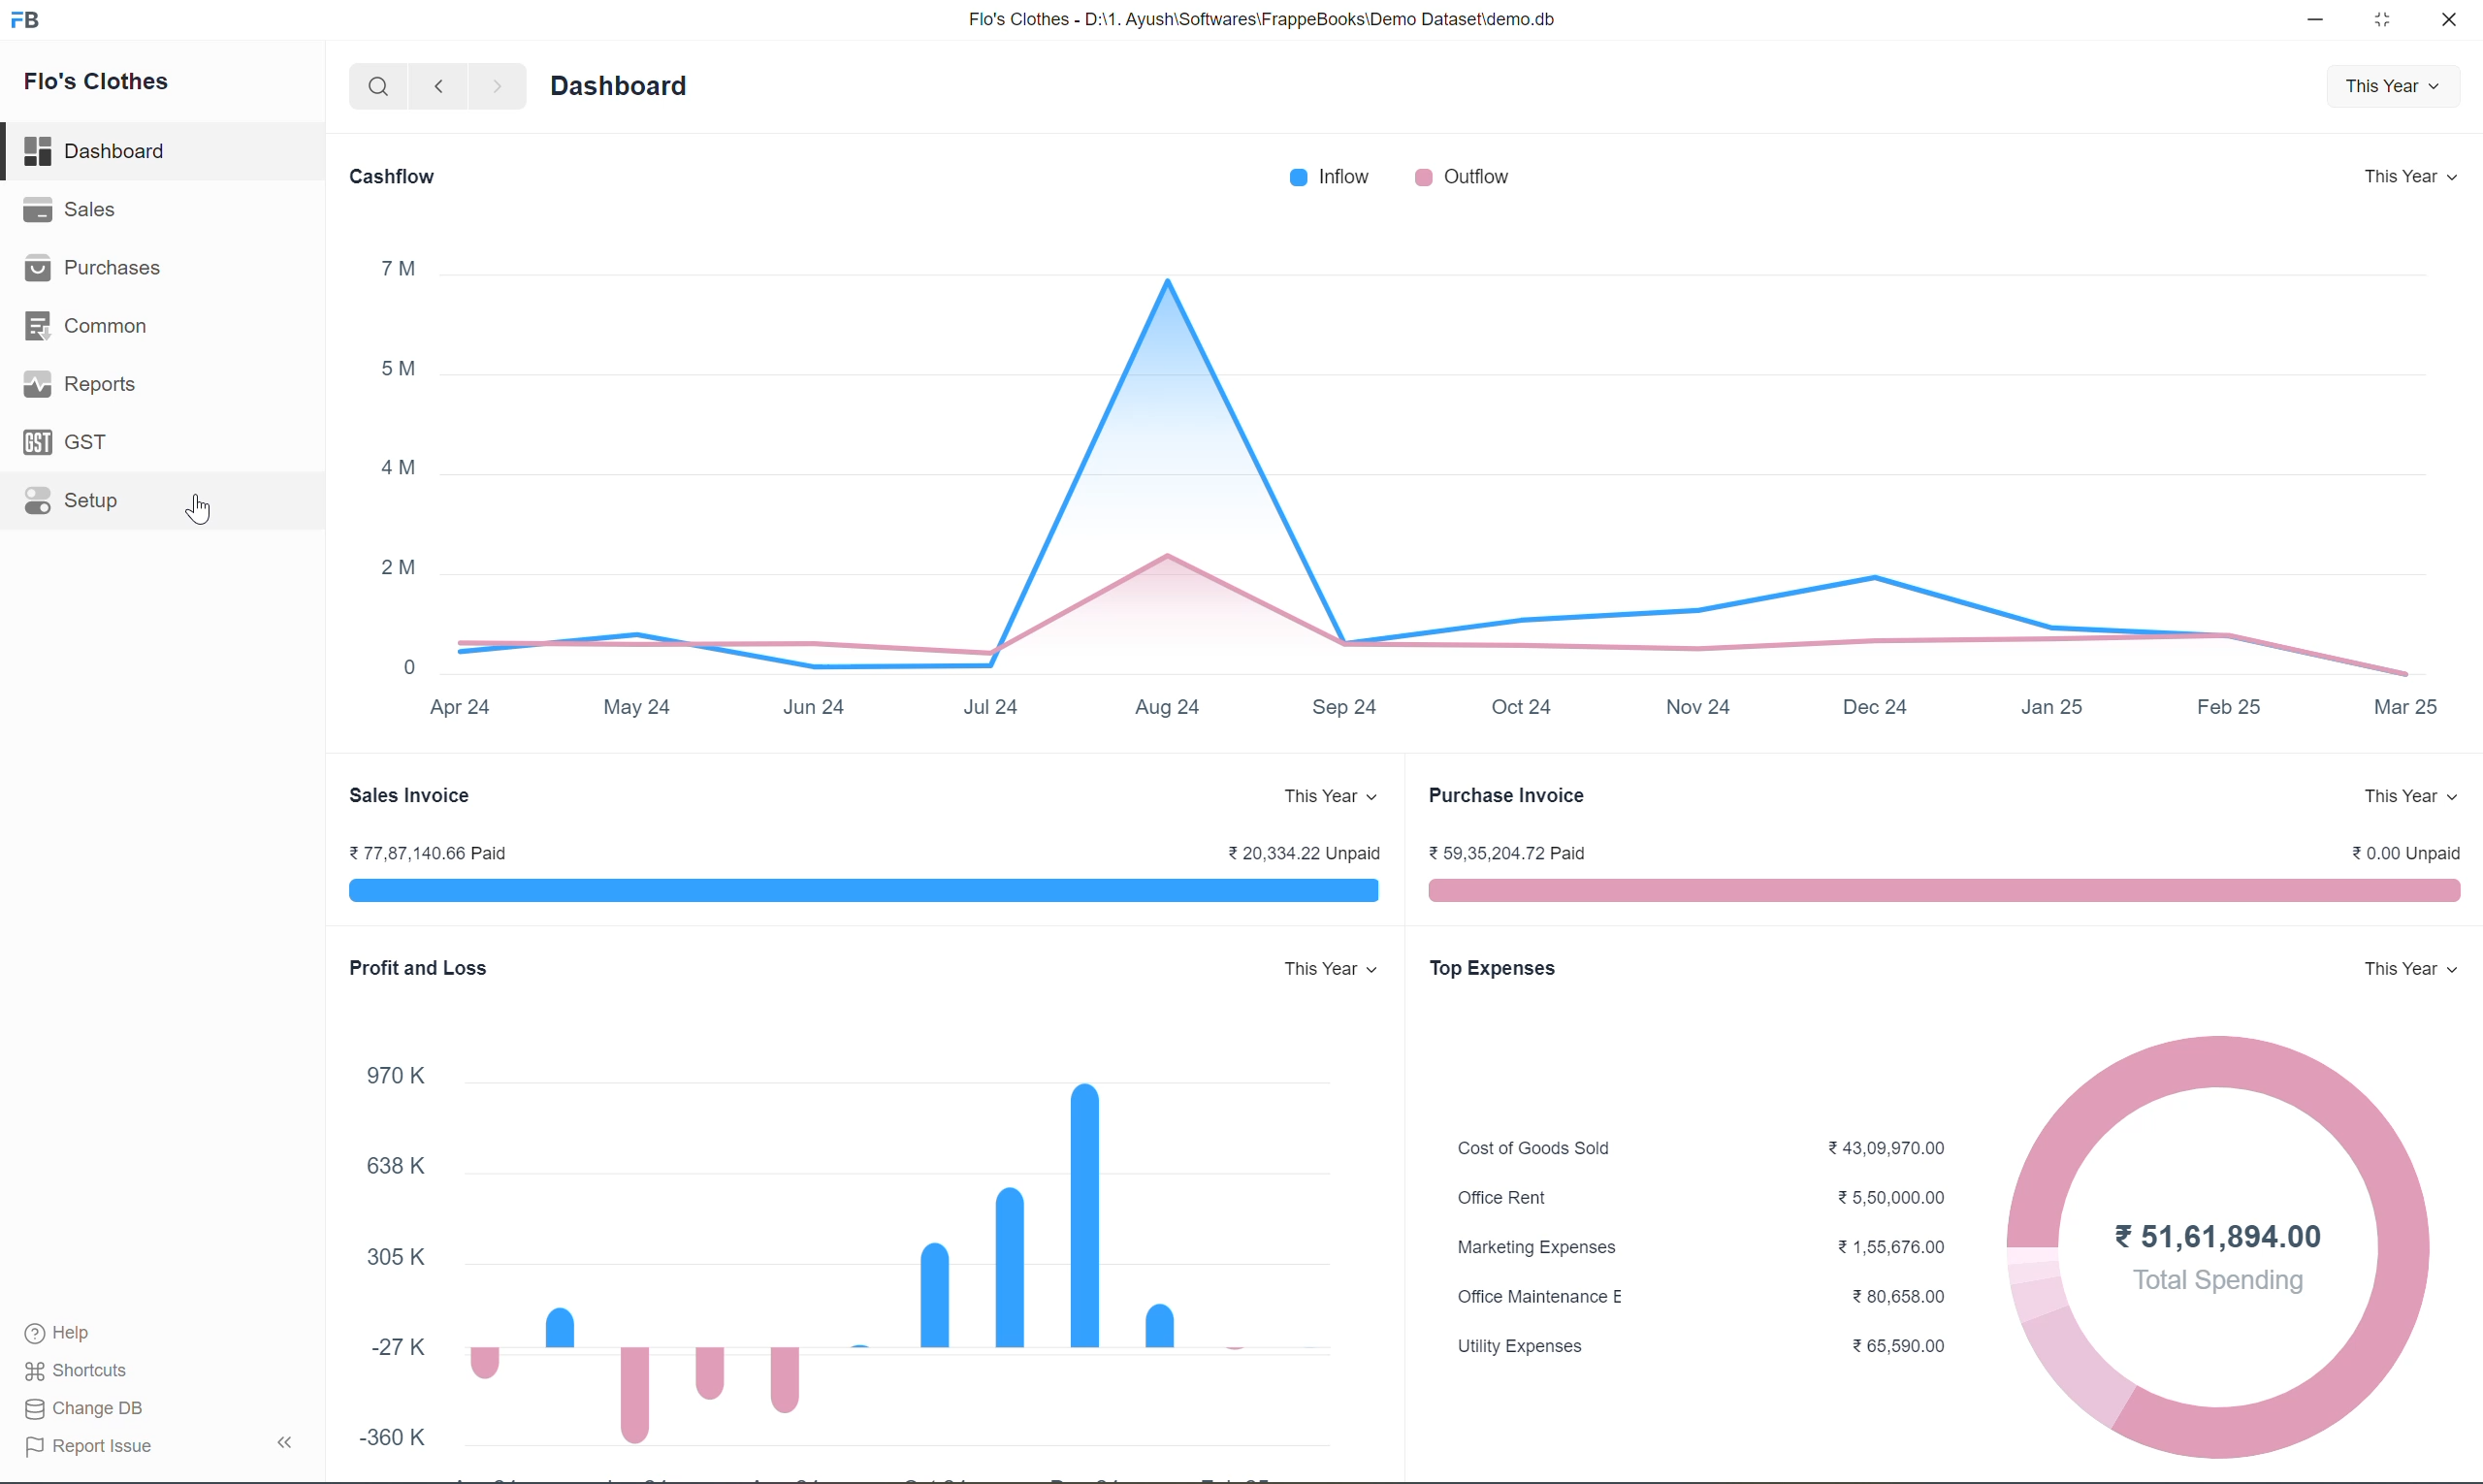  What do you see at coordinates (410, 795) in the screenshot?
I see `Sales Invoice` at bounding box center [410, 795].